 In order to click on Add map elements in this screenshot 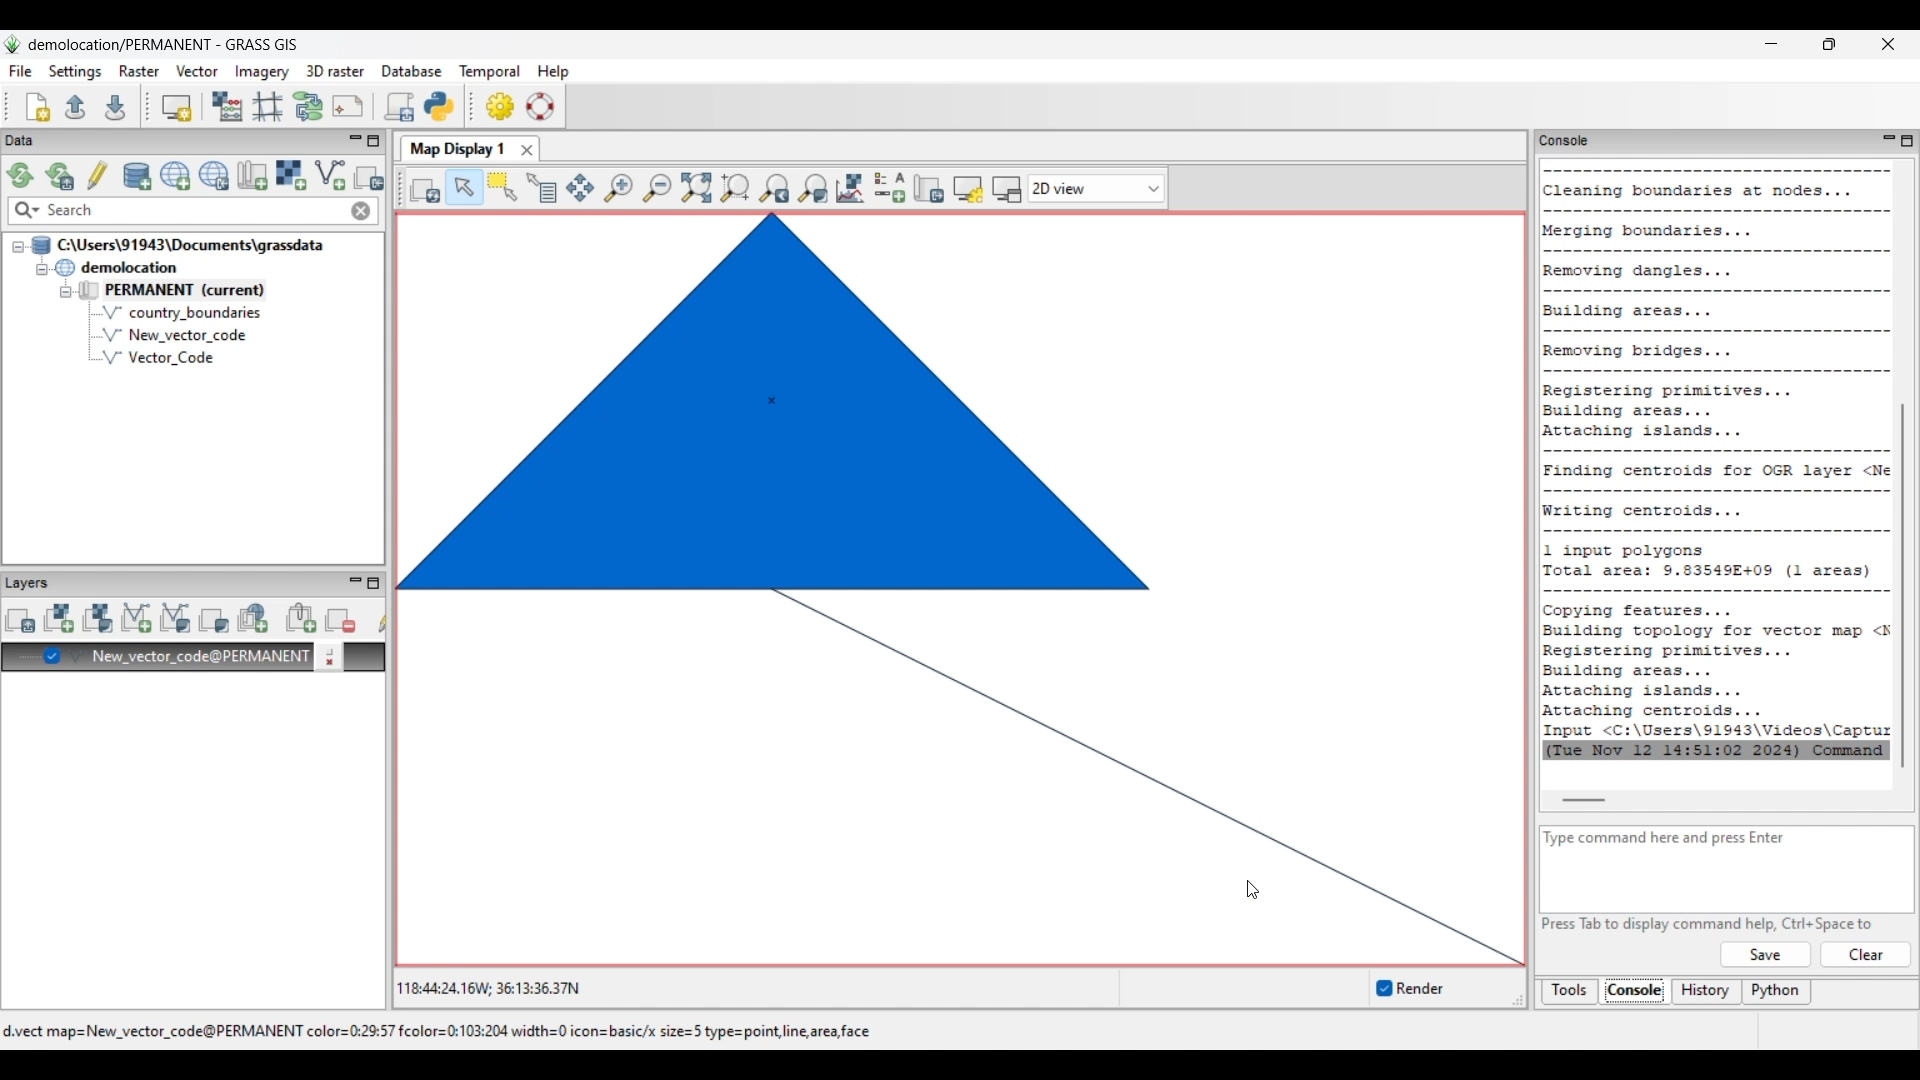, I will do `click(891, 188)`.